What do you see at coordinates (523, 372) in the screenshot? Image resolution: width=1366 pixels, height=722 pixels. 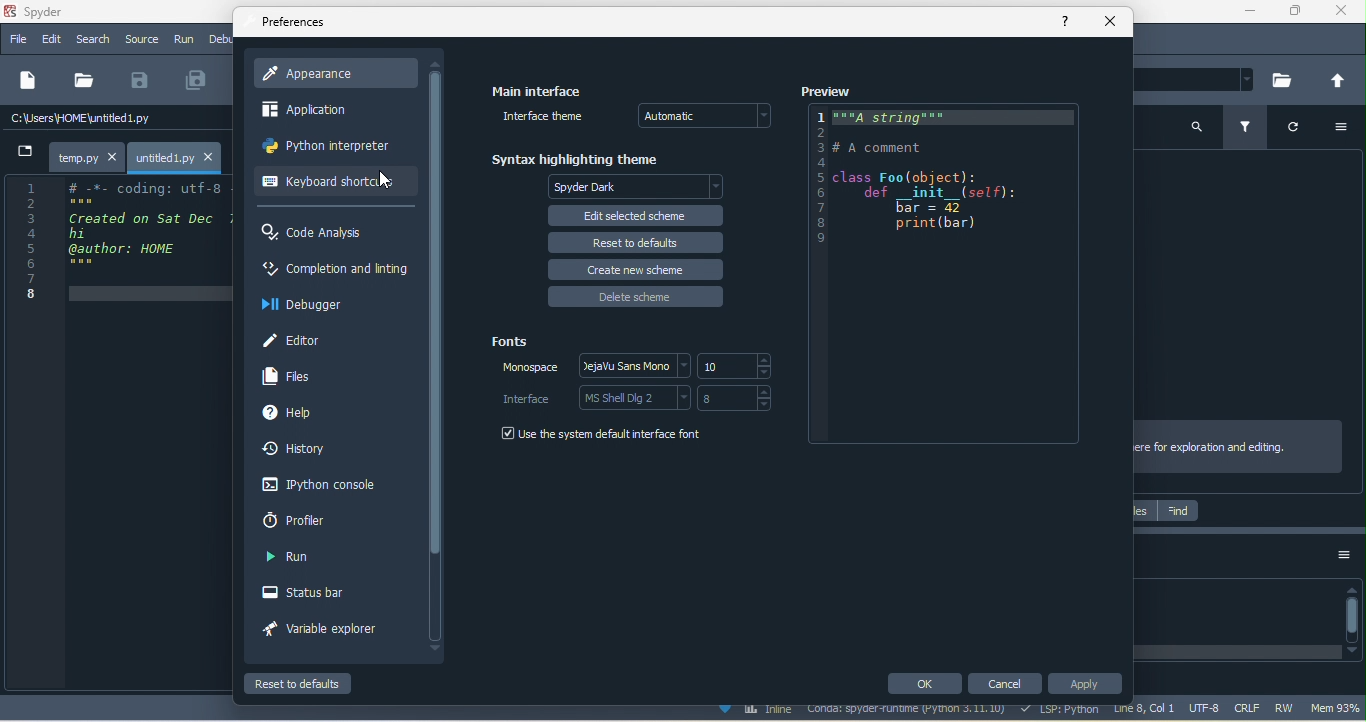 I see `monospace` at bounding box center [523, 372].